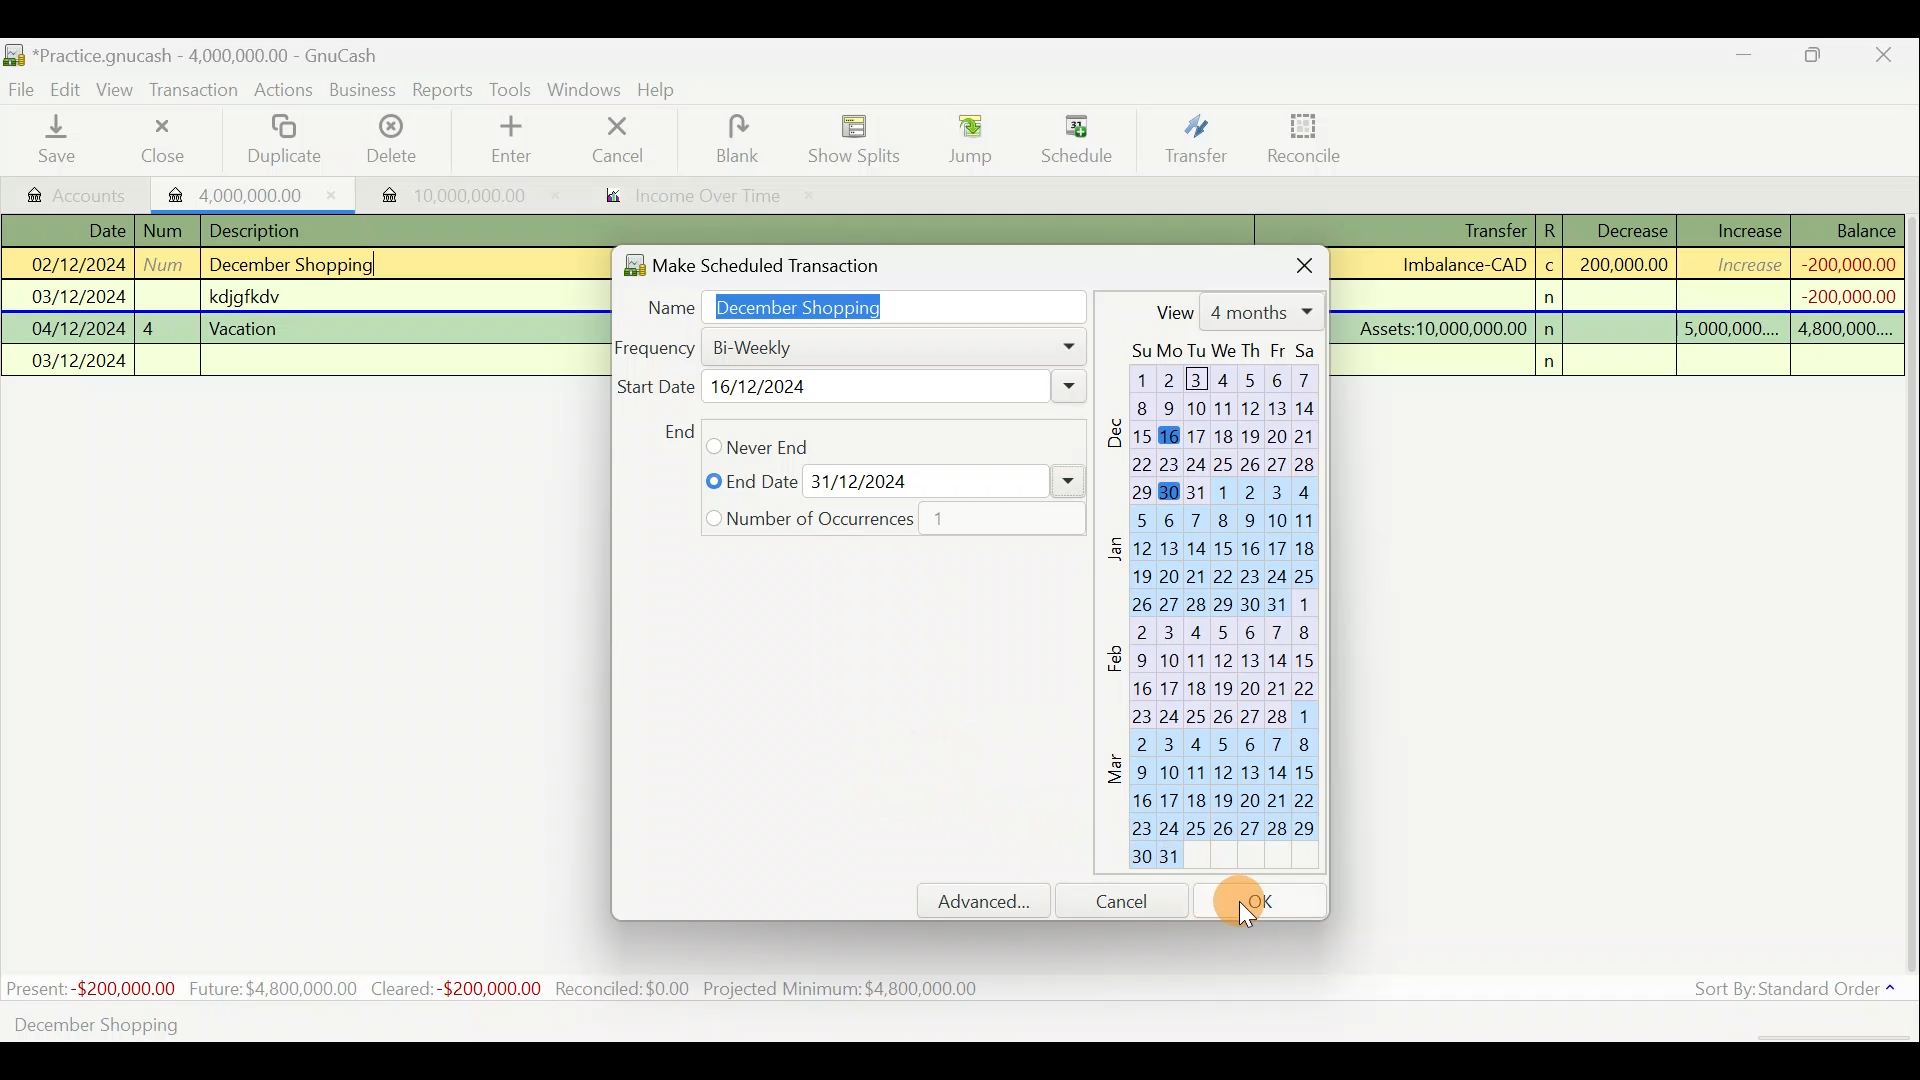 The image size is (1920, 1080). I want to click on Daily, so click(801, 346).